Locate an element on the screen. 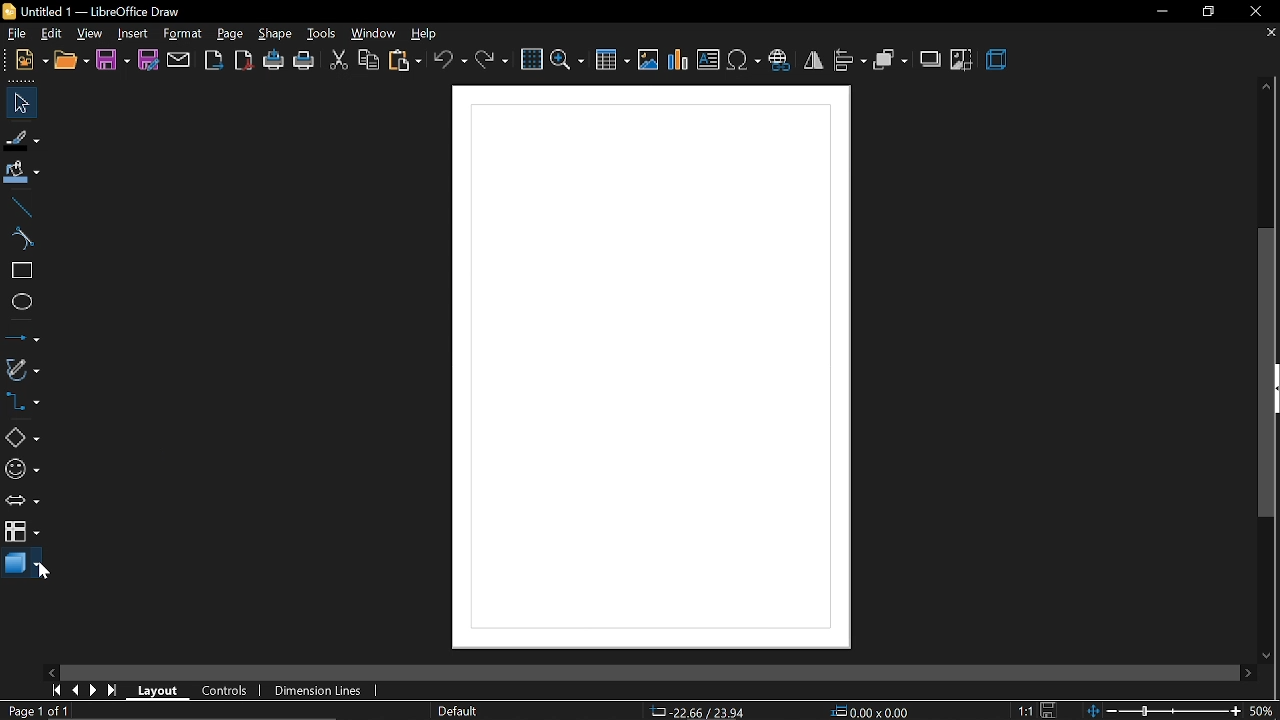  redo is located at coordinates (491, 59).